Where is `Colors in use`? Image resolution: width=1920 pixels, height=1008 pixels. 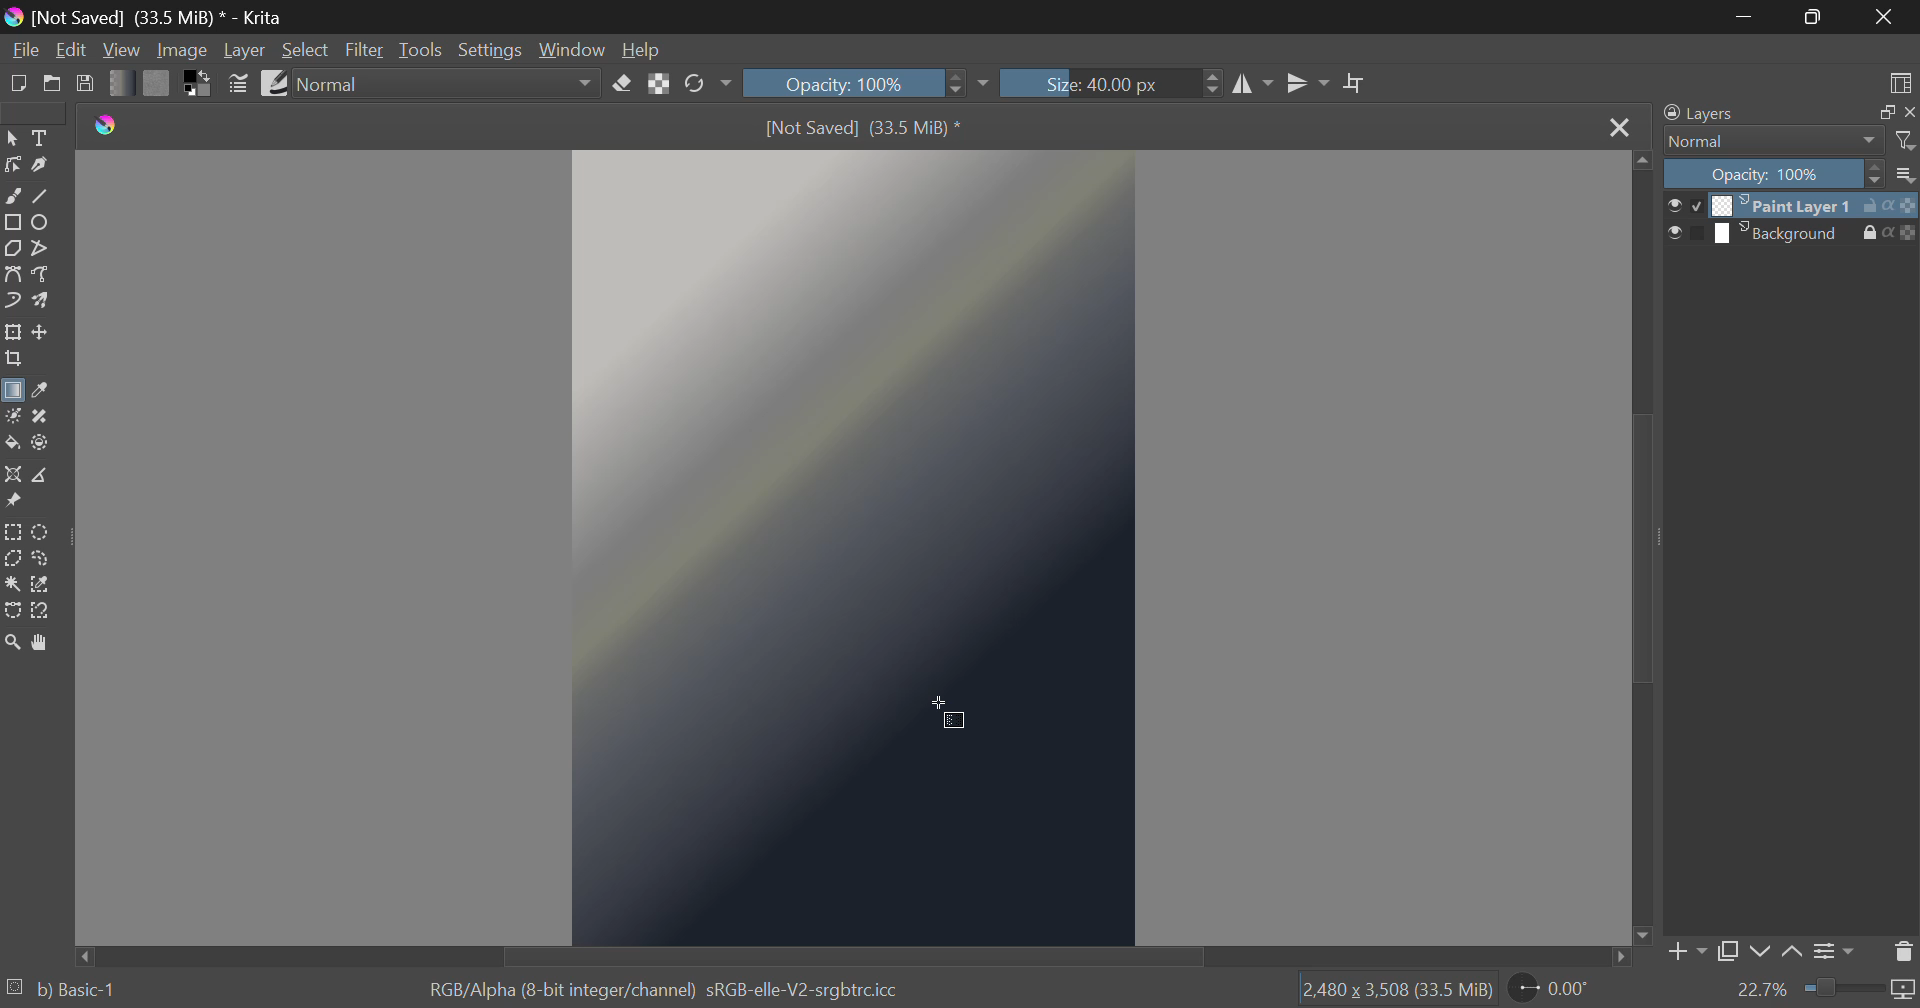 Colors in use is located at coordinates (198, 82).